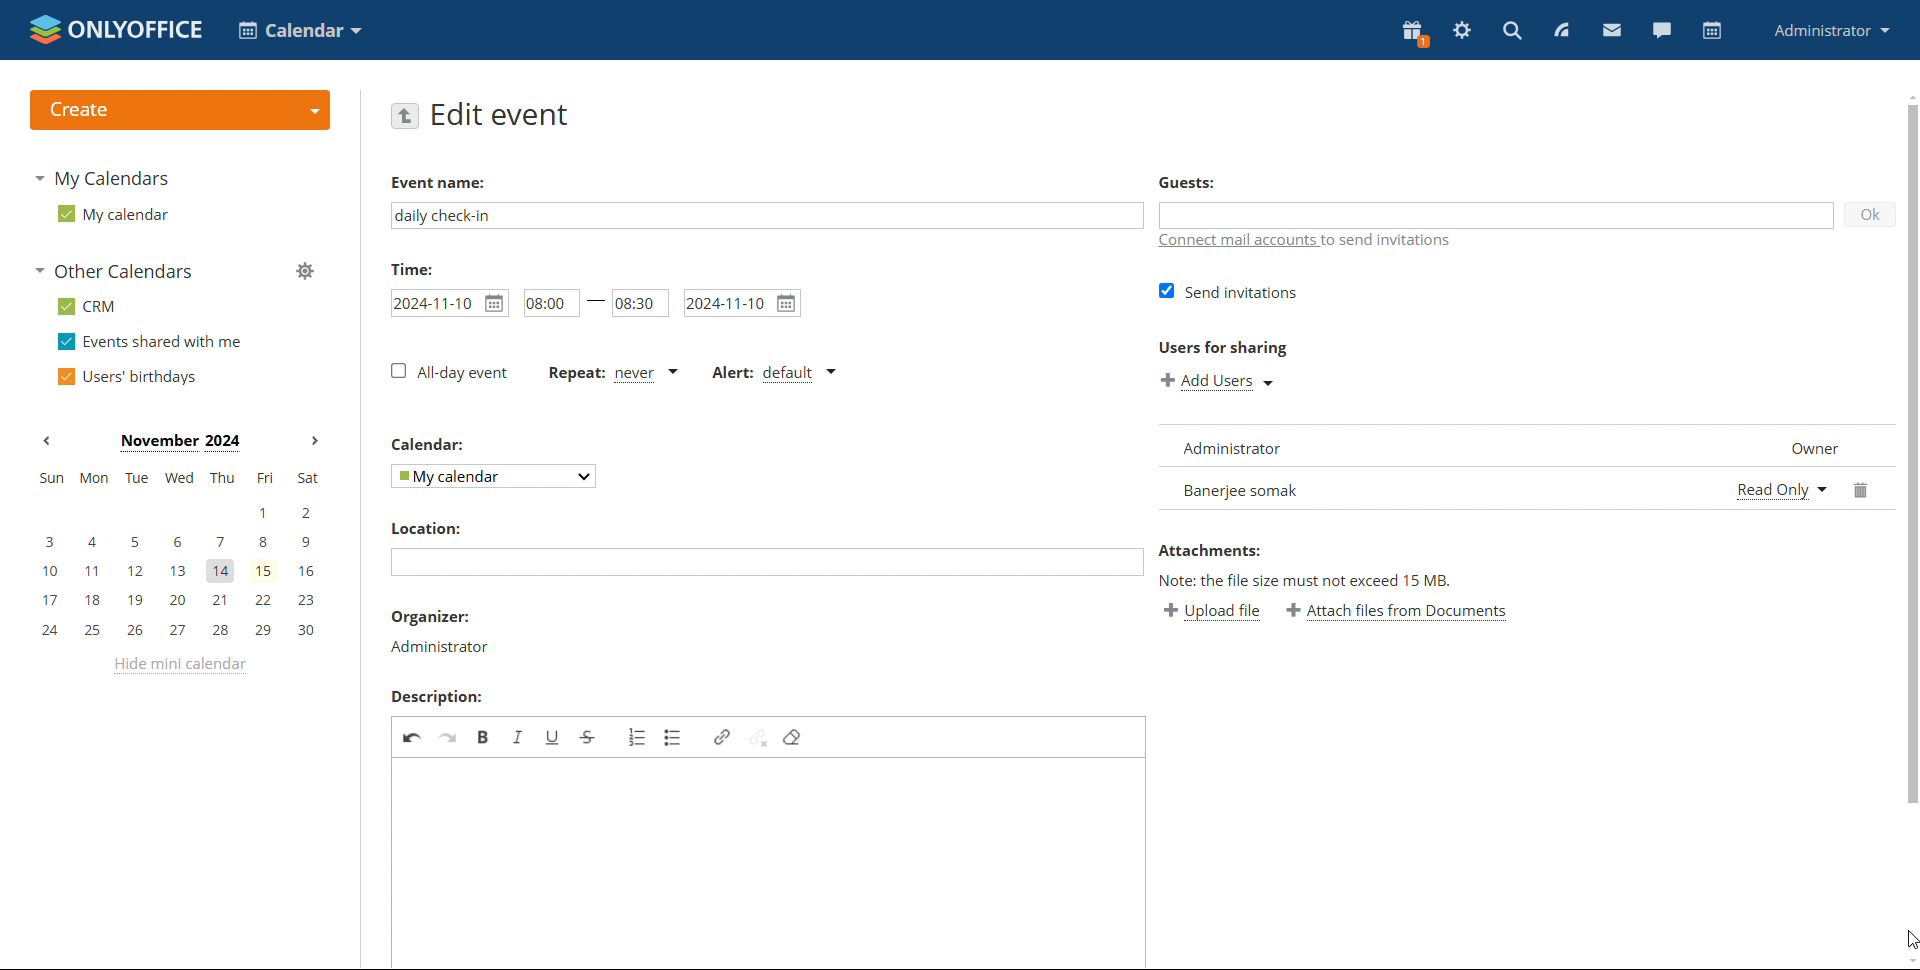 The image size is (1920, 970). I want to click on cursor, so click(1907, 937).